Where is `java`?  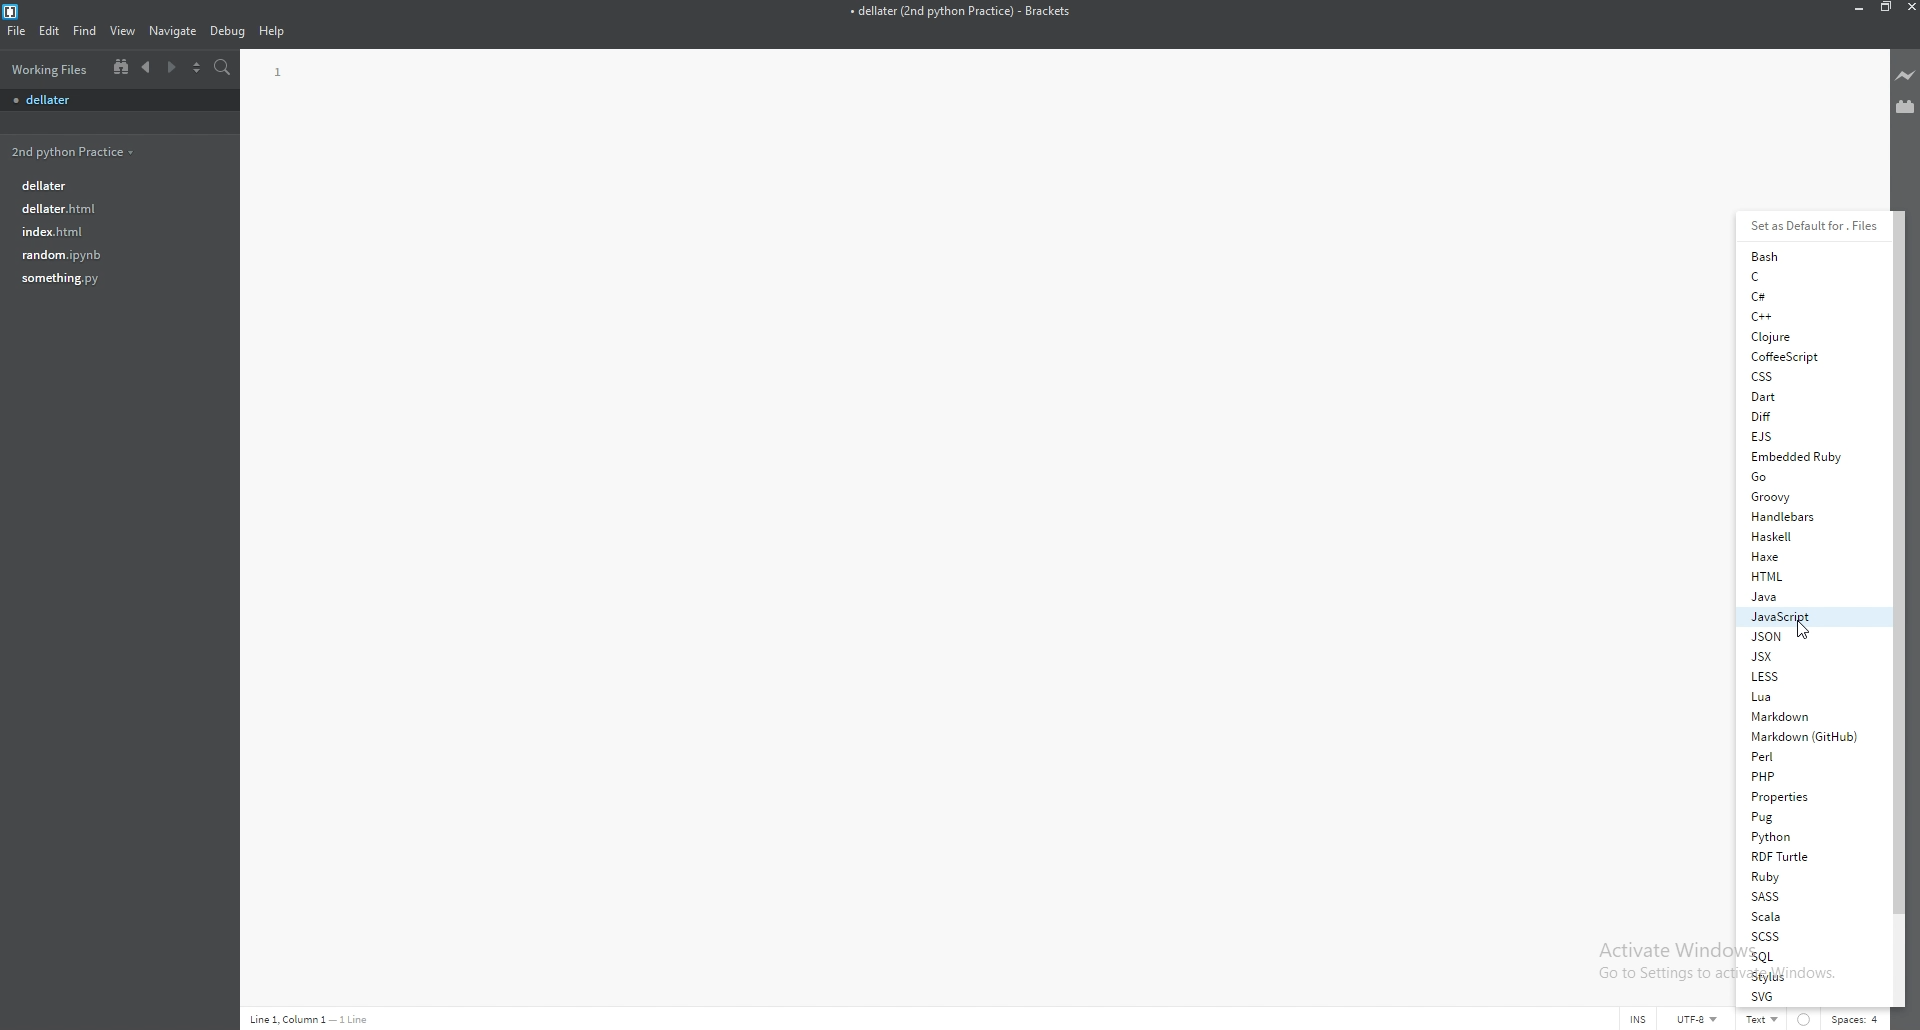 java is located at coordinates (1808, 596).